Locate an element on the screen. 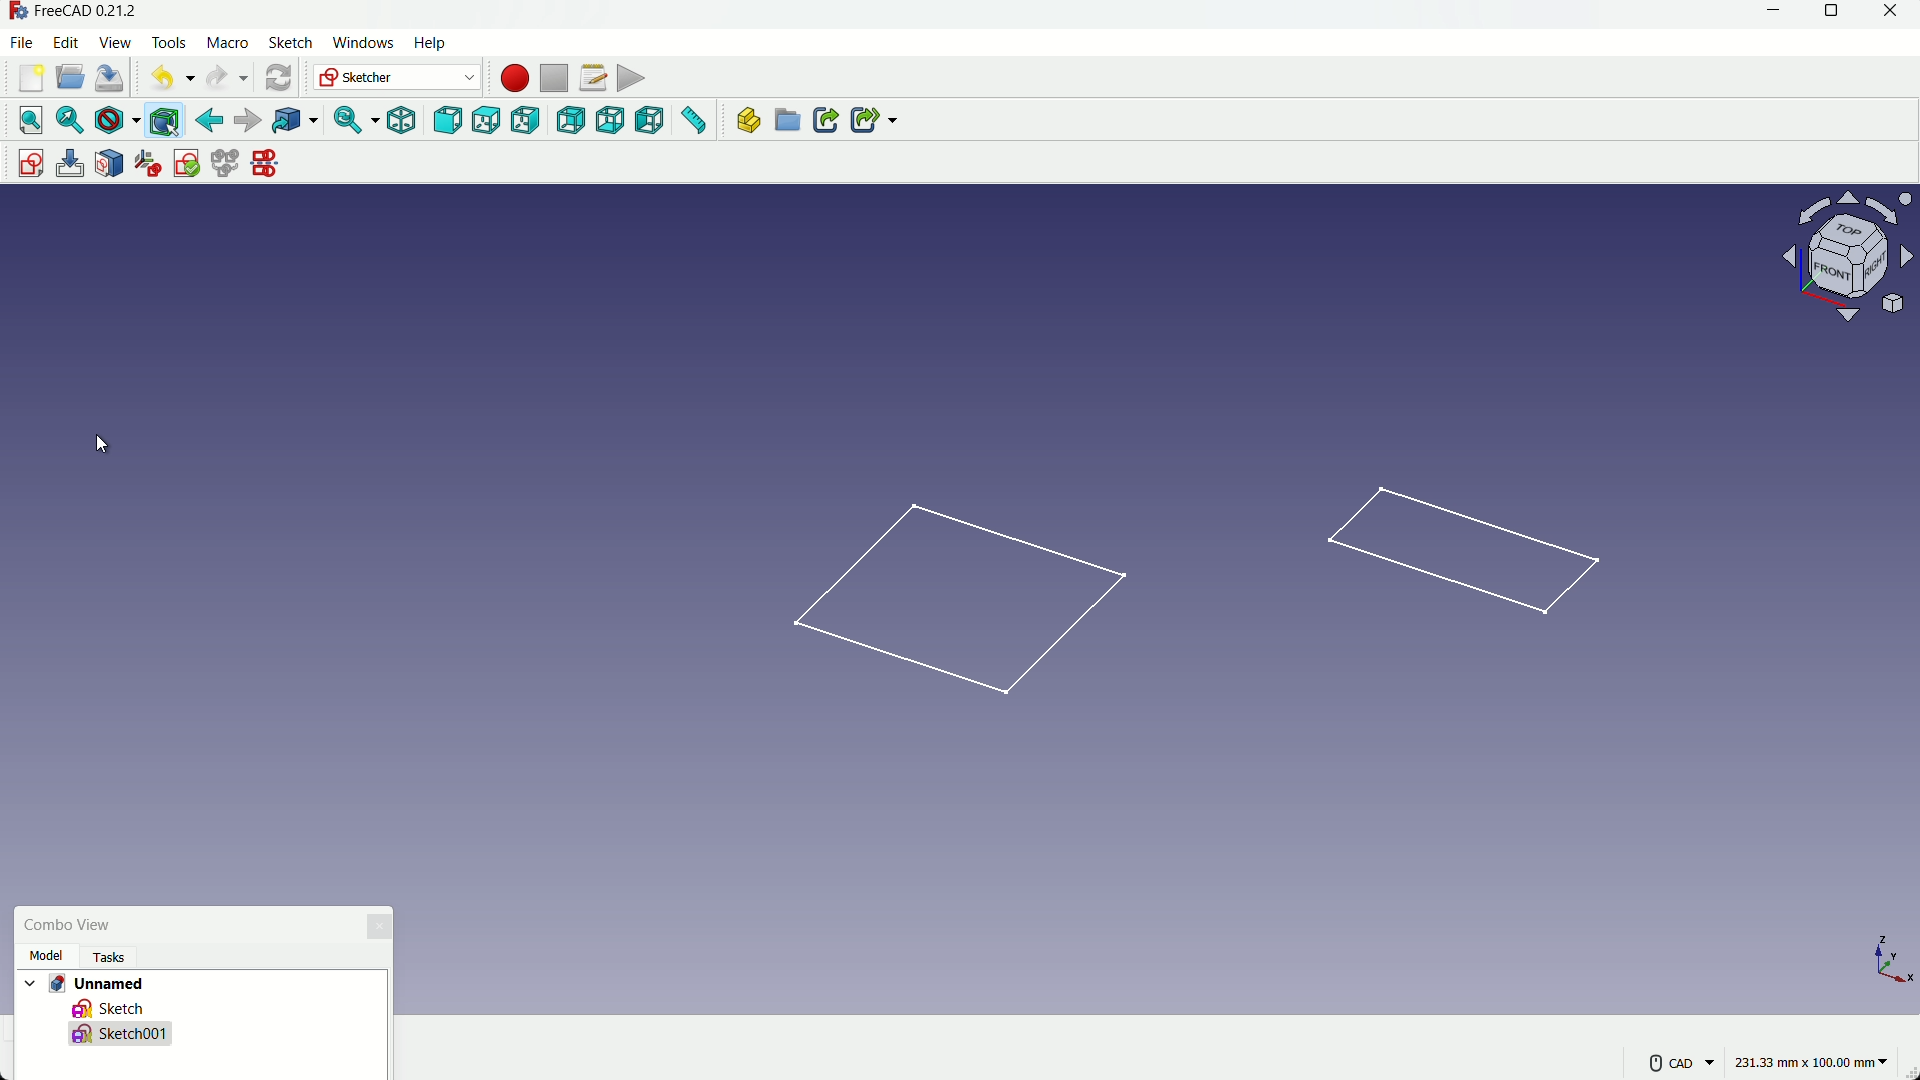 Image resolution: width=1920 pixels, height=1080 pixels. switch workbenches is located at coordinates (395, 77).